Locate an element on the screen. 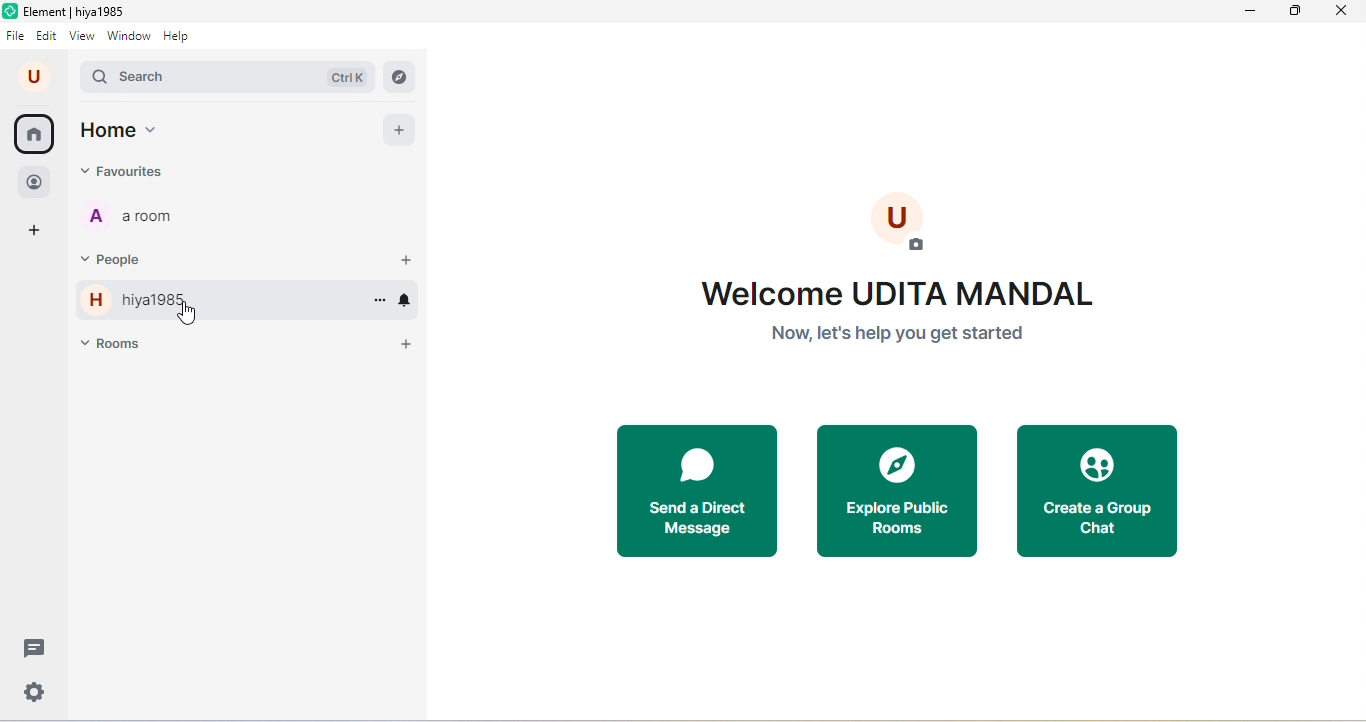 This screenshot has height=722, width=1366. Element | hiya1985 is located at coordinates (69, 12).